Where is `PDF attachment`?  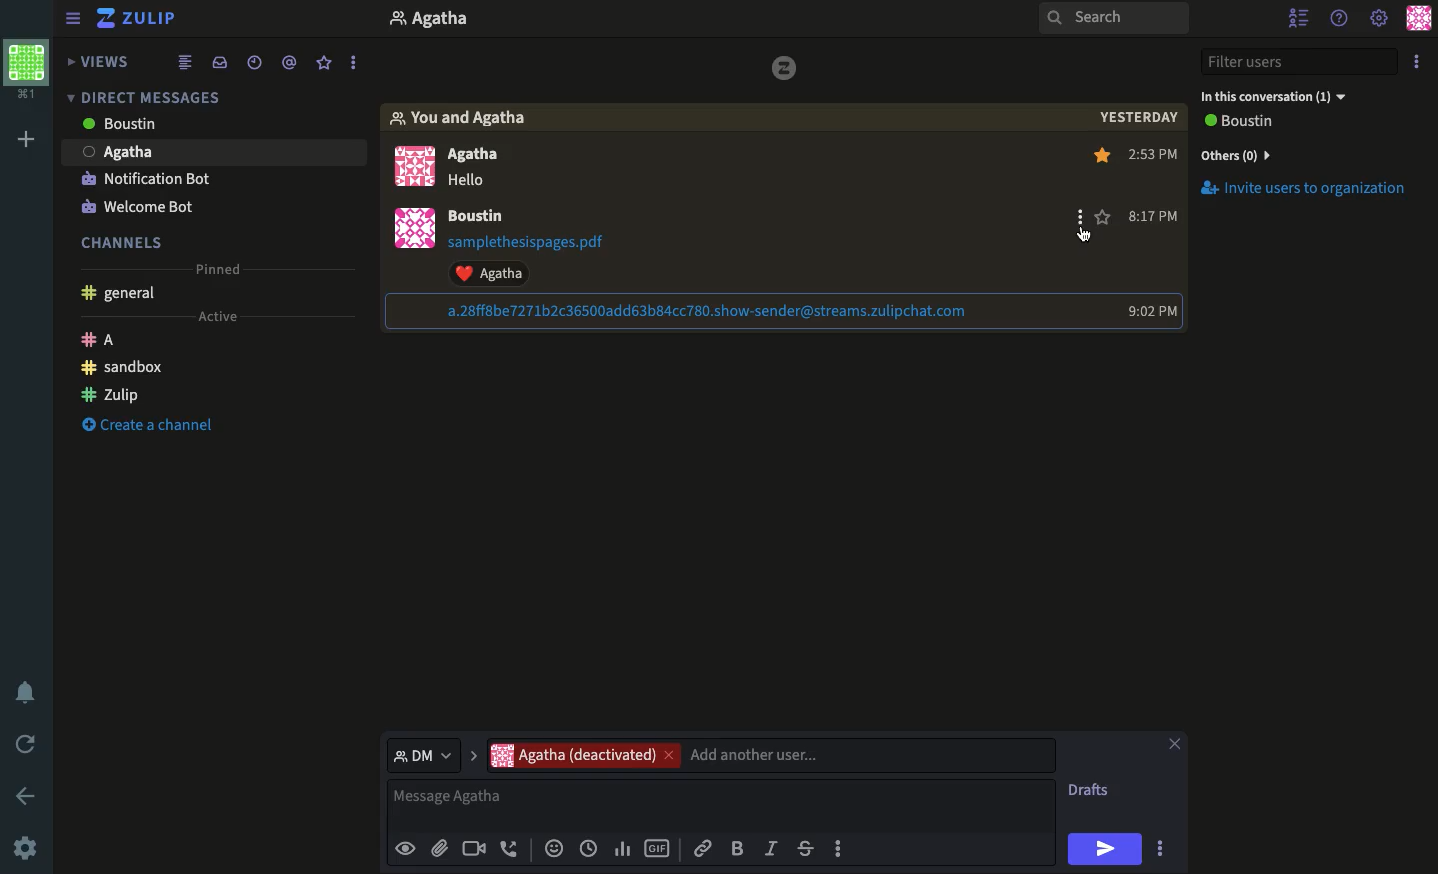 PDF attachment is located at coordinates (545, 242).